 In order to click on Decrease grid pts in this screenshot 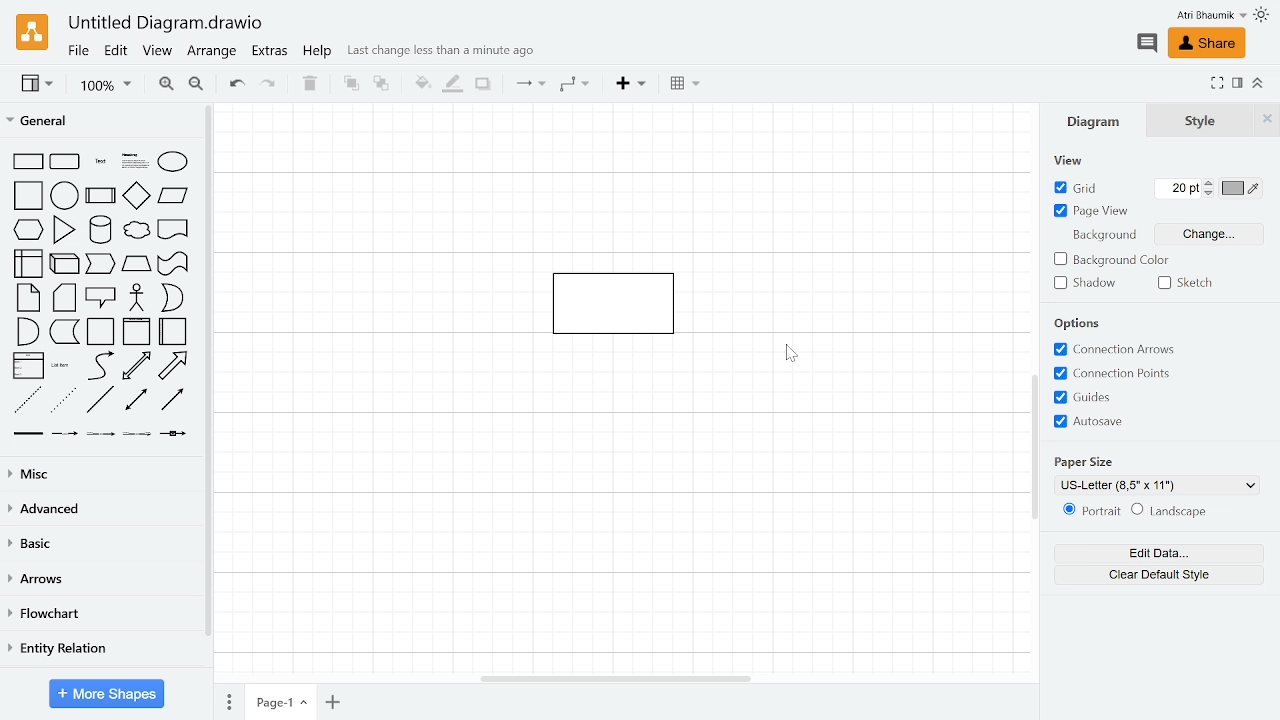, I will do `click(1210, 195)`.